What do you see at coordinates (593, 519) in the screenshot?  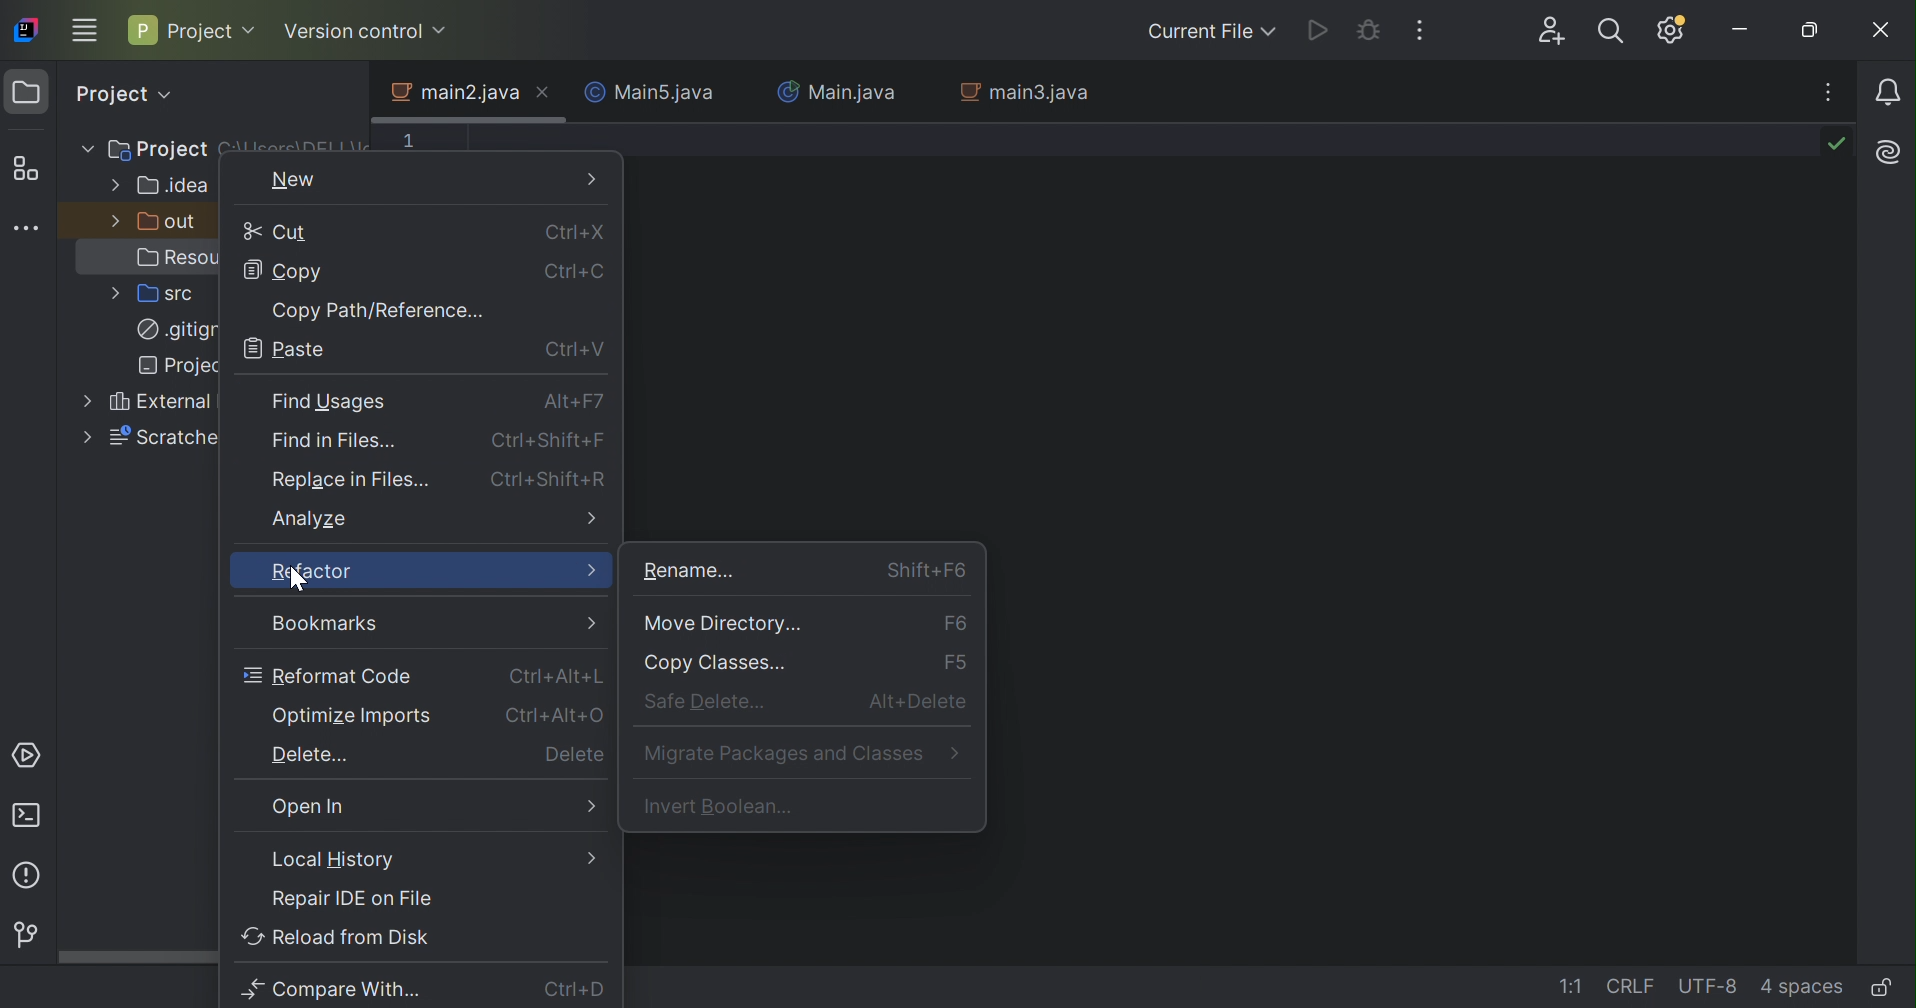 I see `More` at bounding box center [593, 519].